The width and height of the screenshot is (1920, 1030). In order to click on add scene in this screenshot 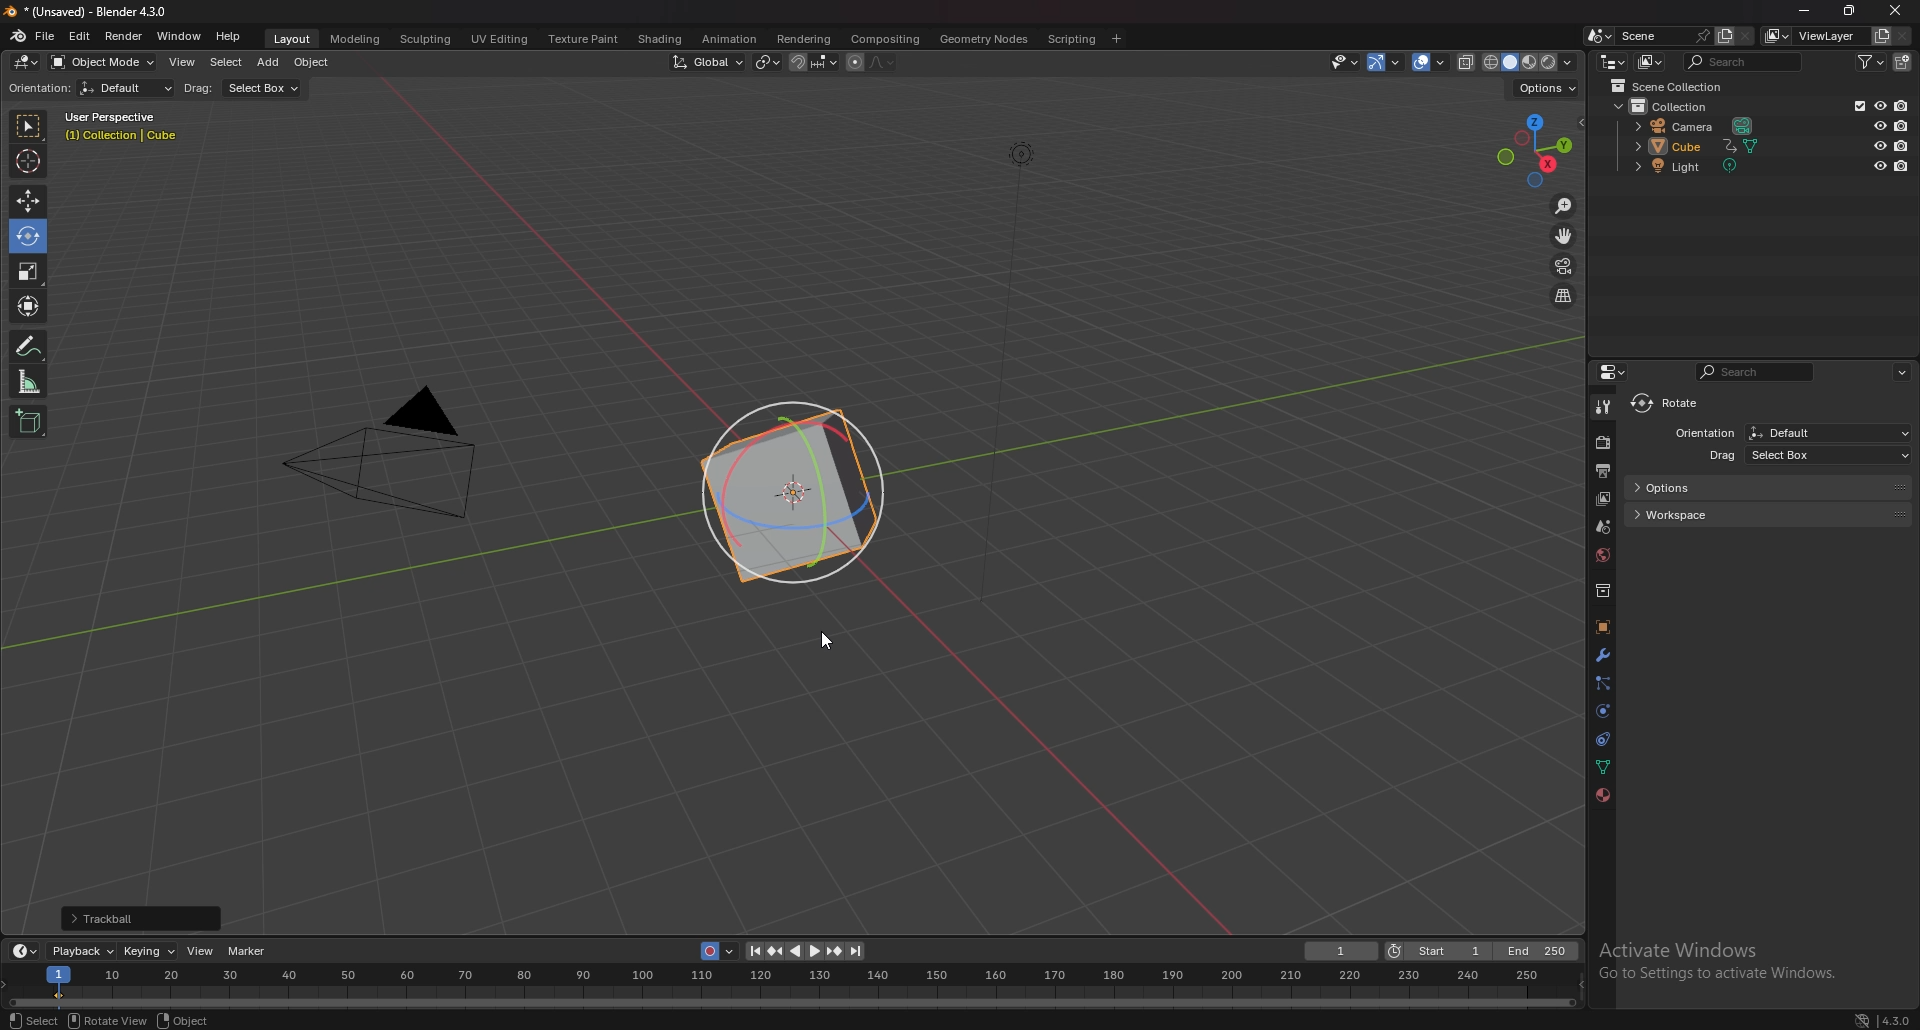, I will do `click(1724, 35)`.